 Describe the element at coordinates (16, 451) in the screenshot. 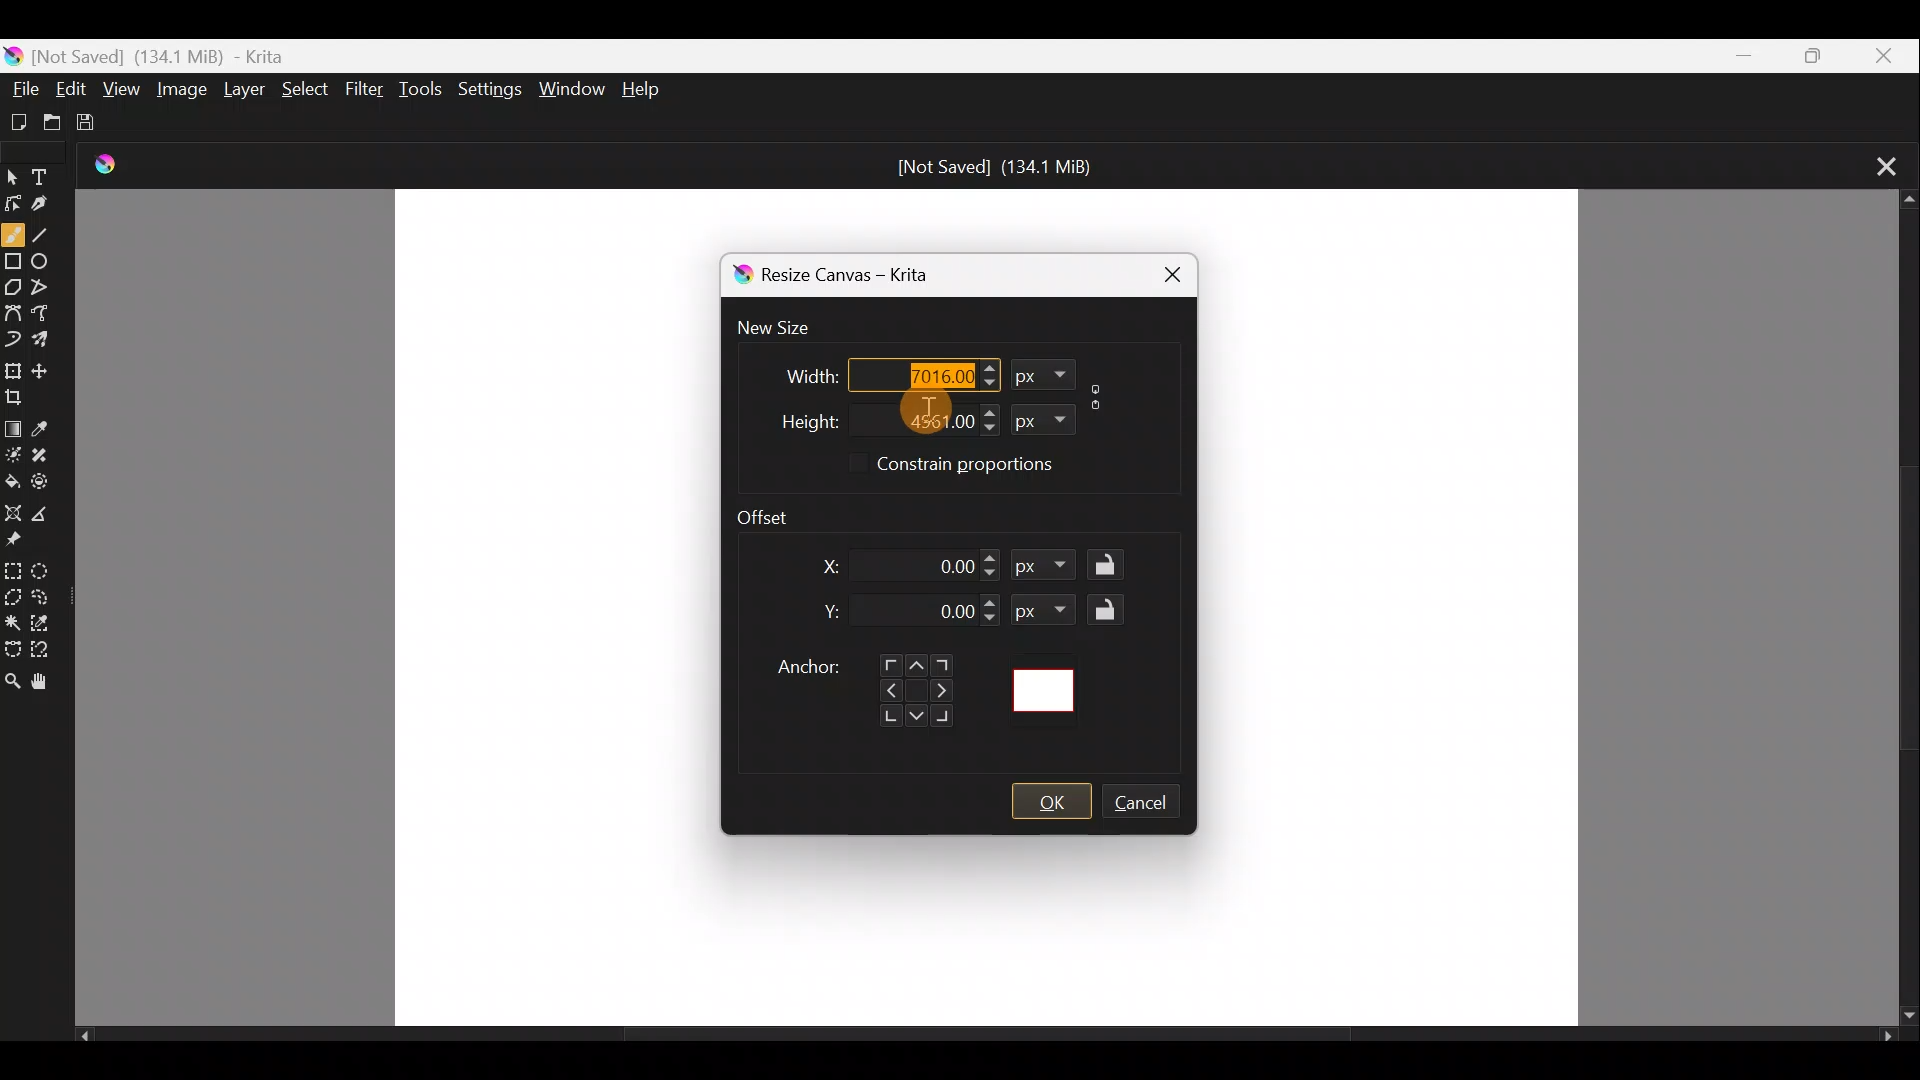

I see `Colourise mask tool` at that location.